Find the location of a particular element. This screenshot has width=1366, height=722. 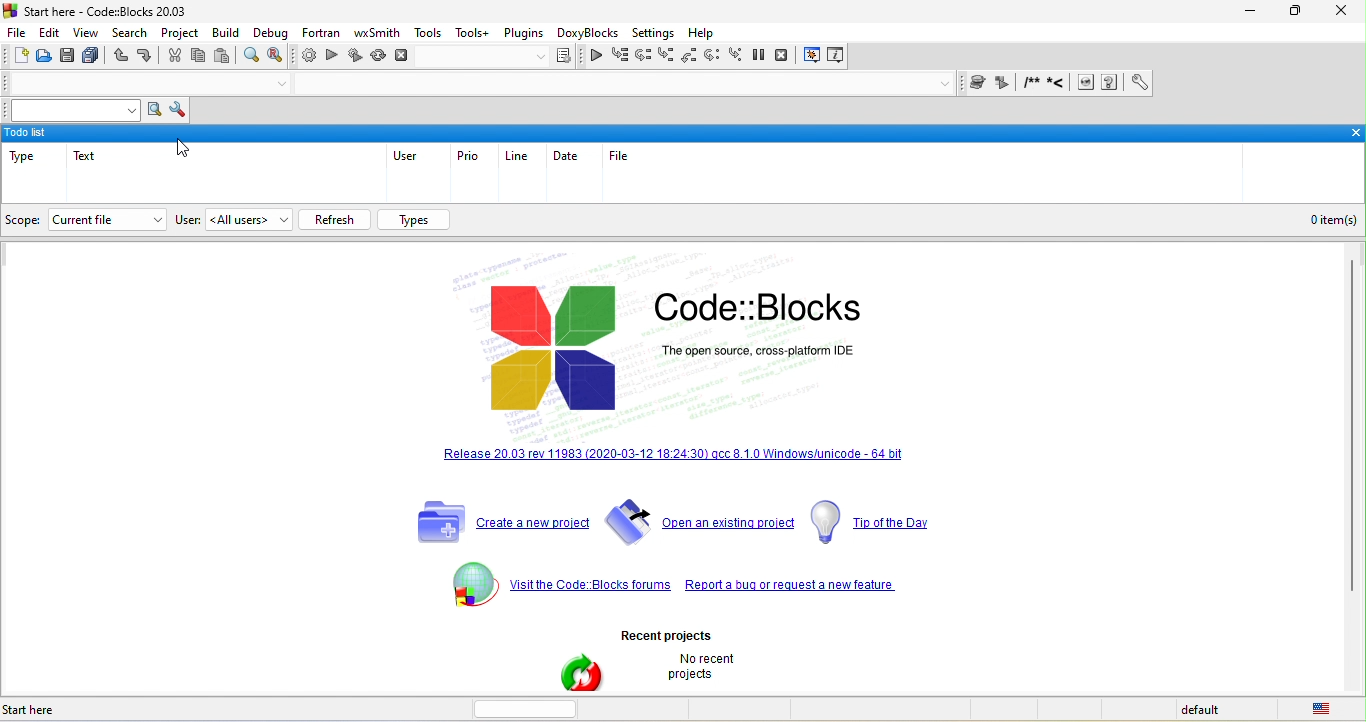

open tab is located at coordinates (131, 84).